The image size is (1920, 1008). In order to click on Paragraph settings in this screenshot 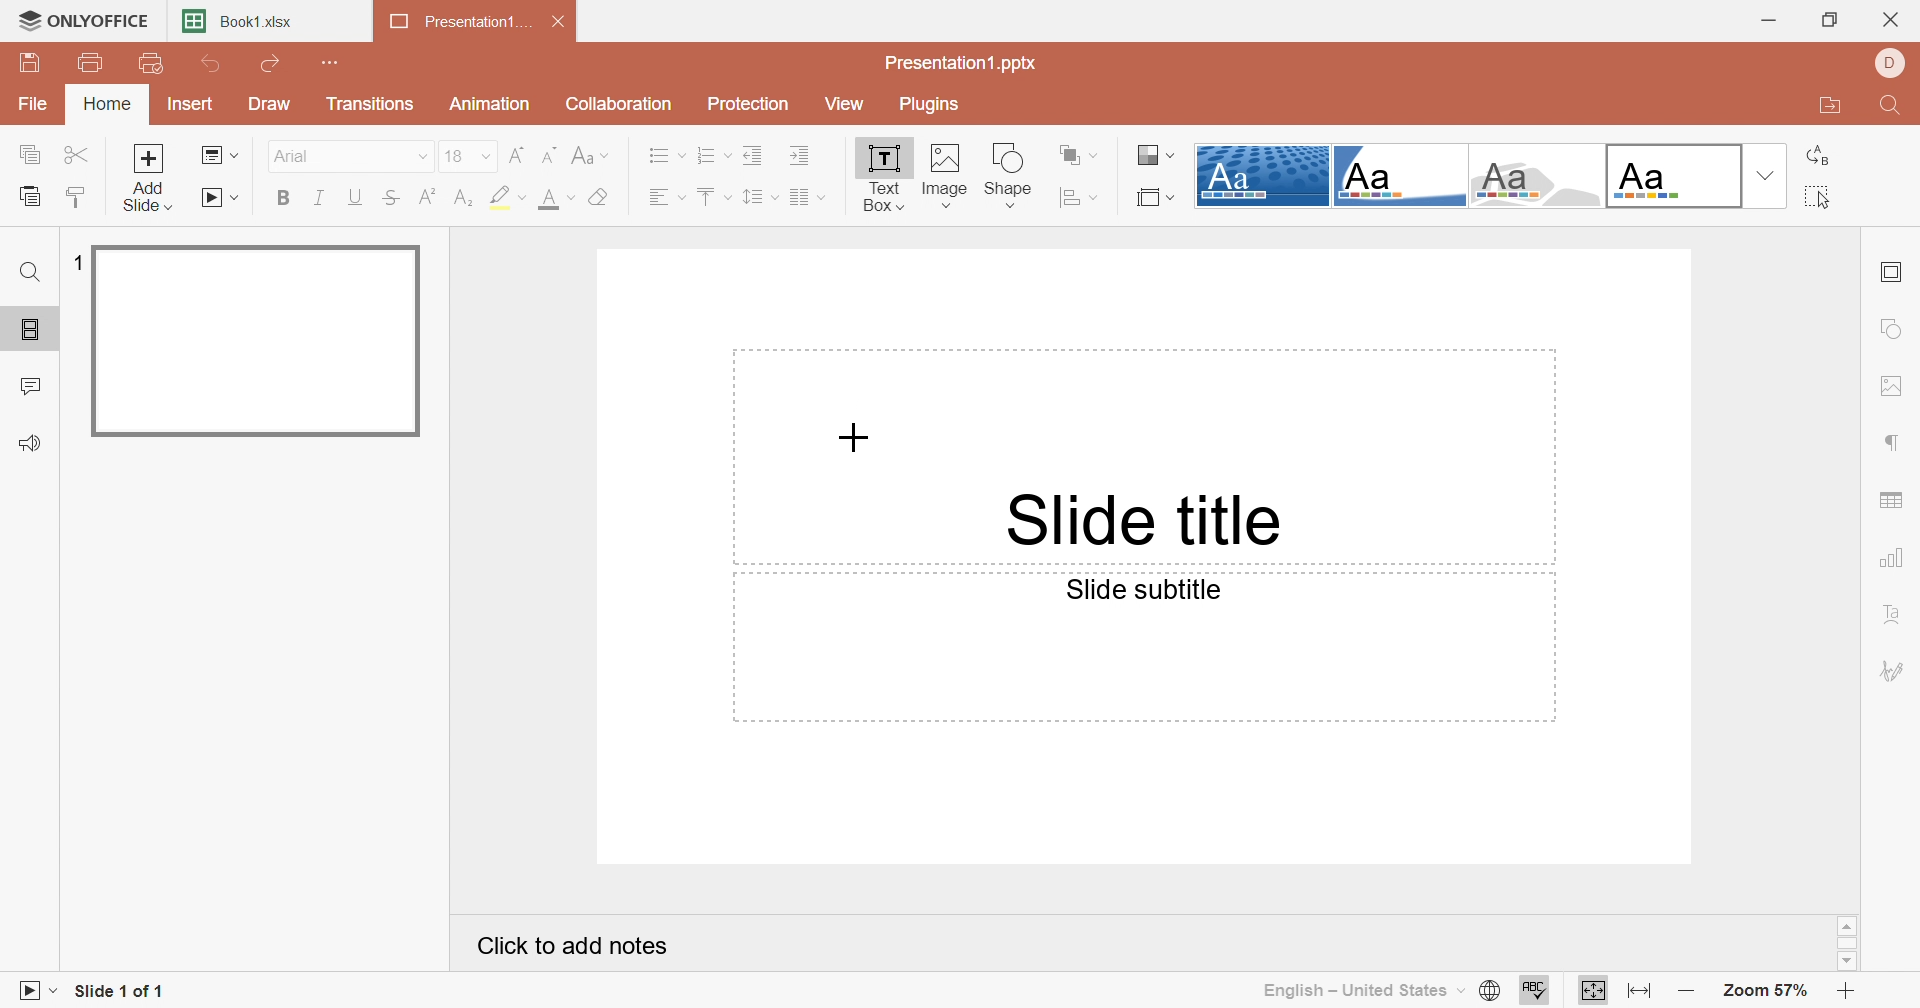, I will do `click(1896, 442)`.